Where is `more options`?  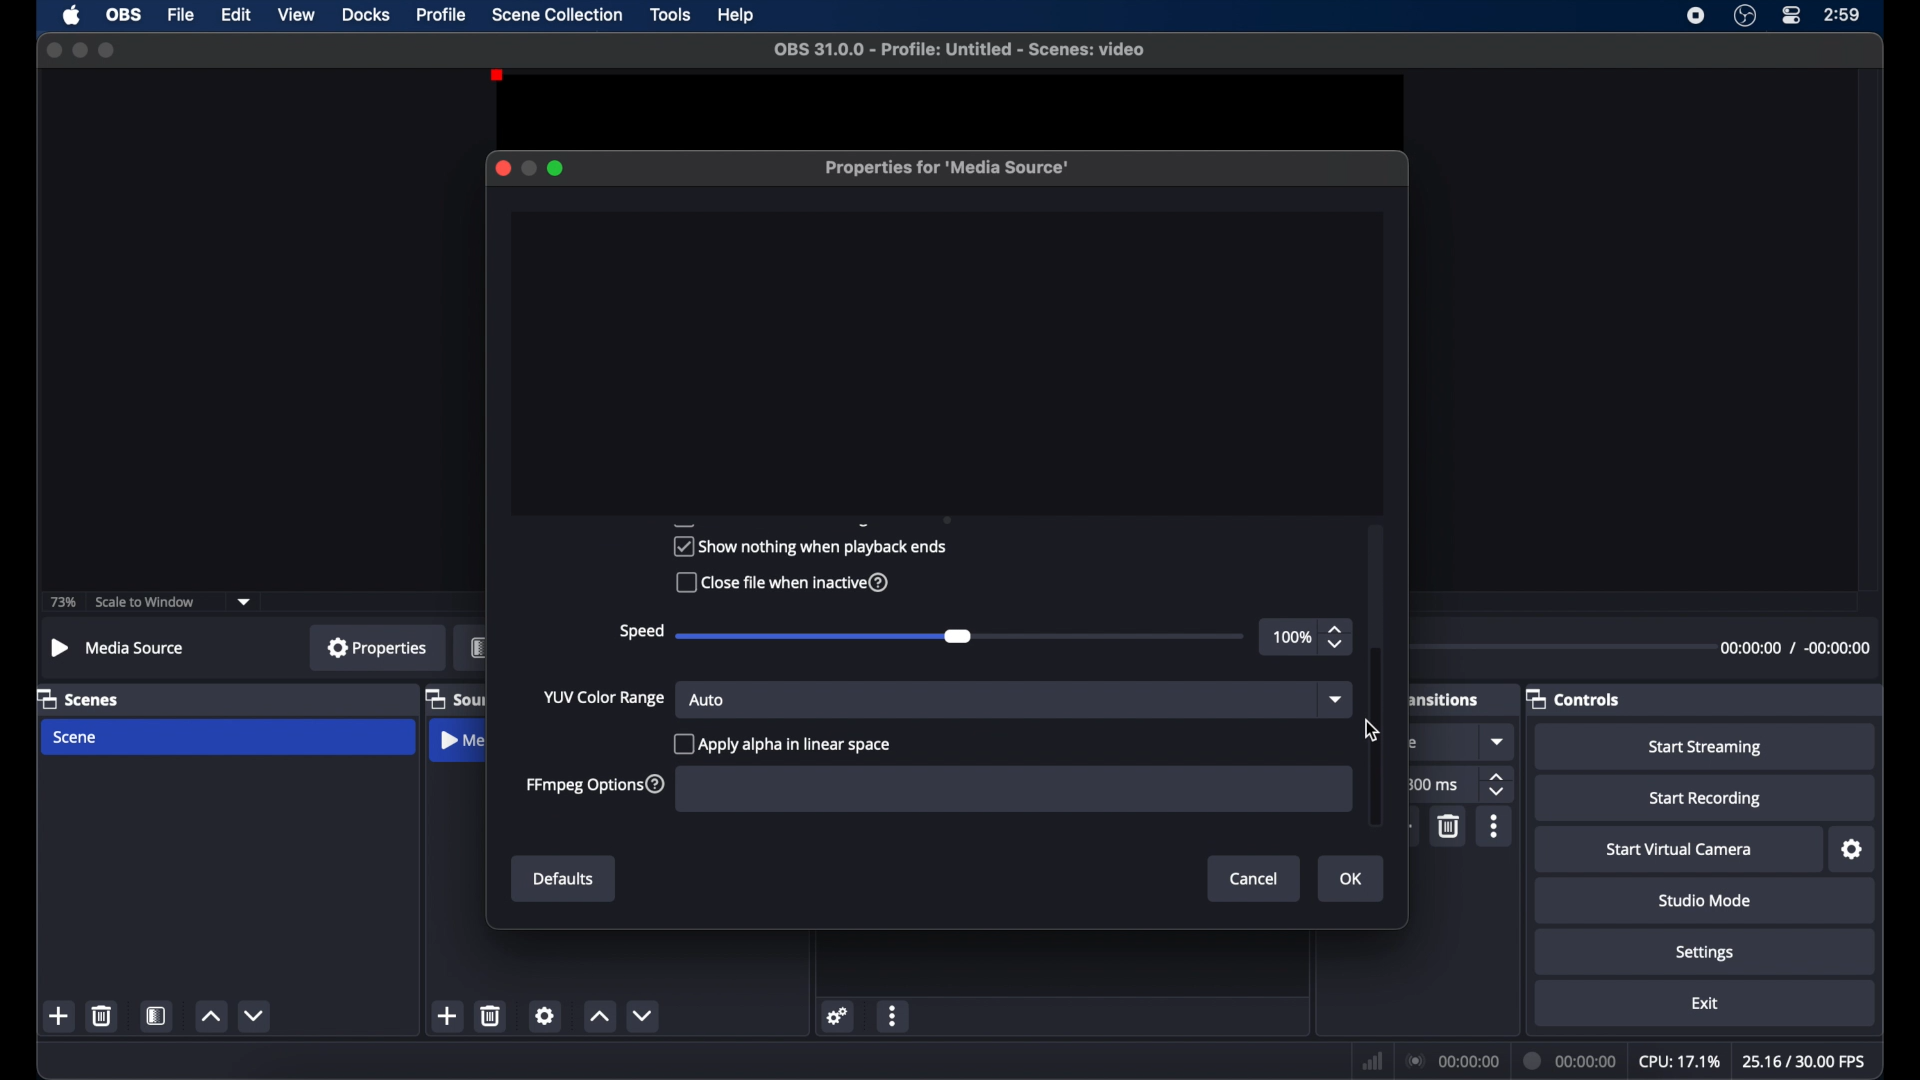 more options is located at coordinates (893, 1015).